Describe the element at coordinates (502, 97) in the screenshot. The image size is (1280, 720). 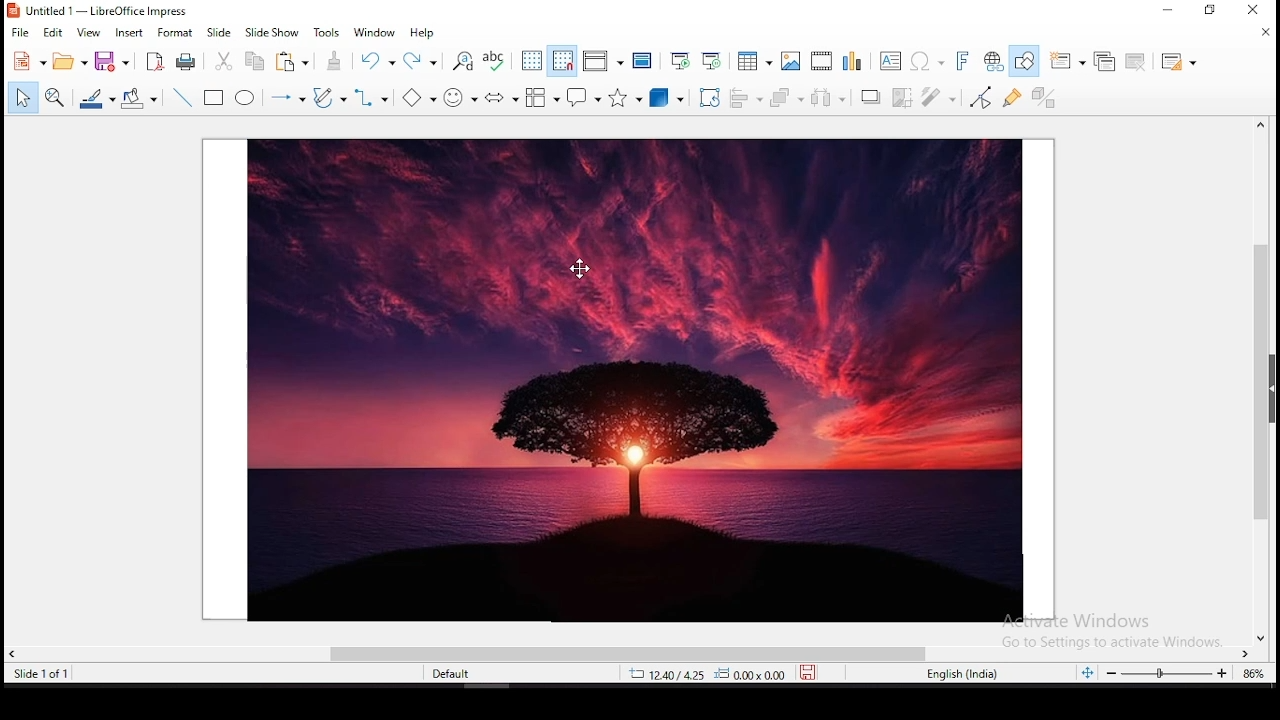
I see `block arrows` at that location.